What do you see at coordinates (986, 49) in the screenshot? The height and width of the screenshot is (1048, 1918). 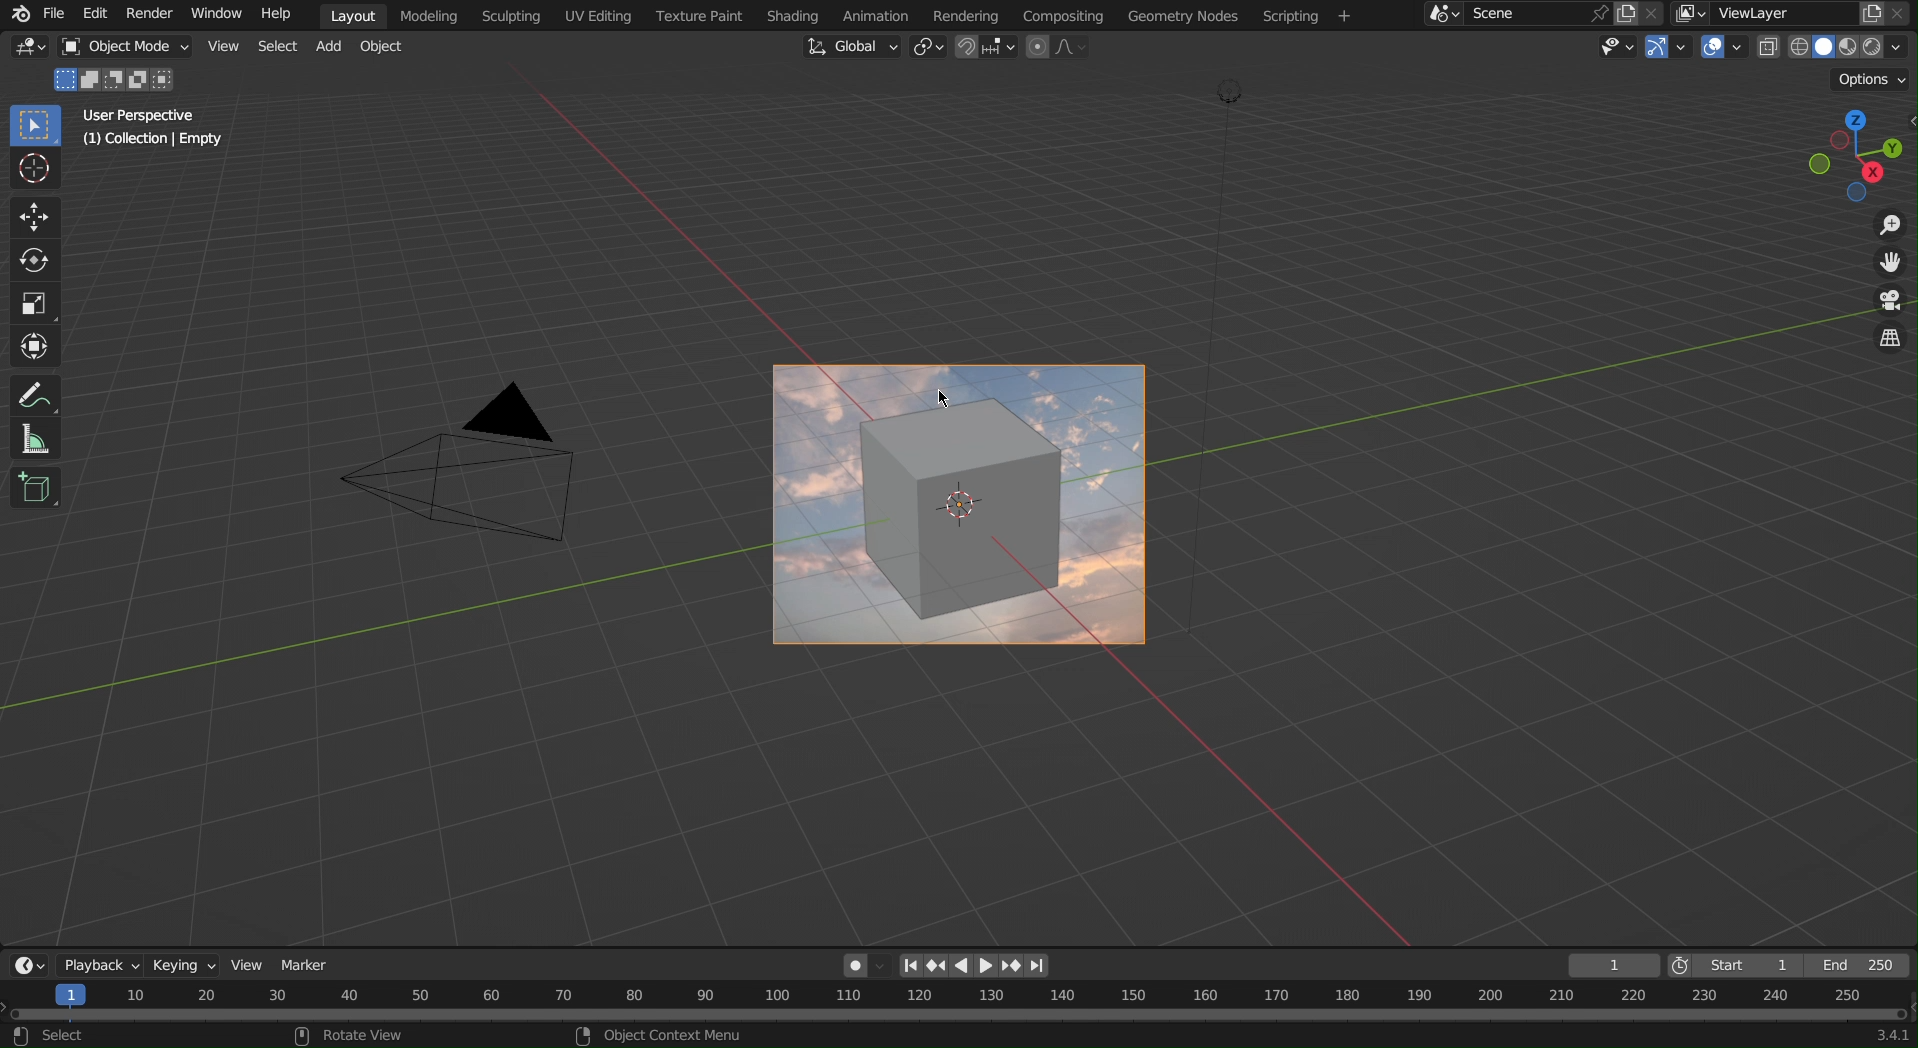 I see `Snapping` at bounding box center [986, 49].